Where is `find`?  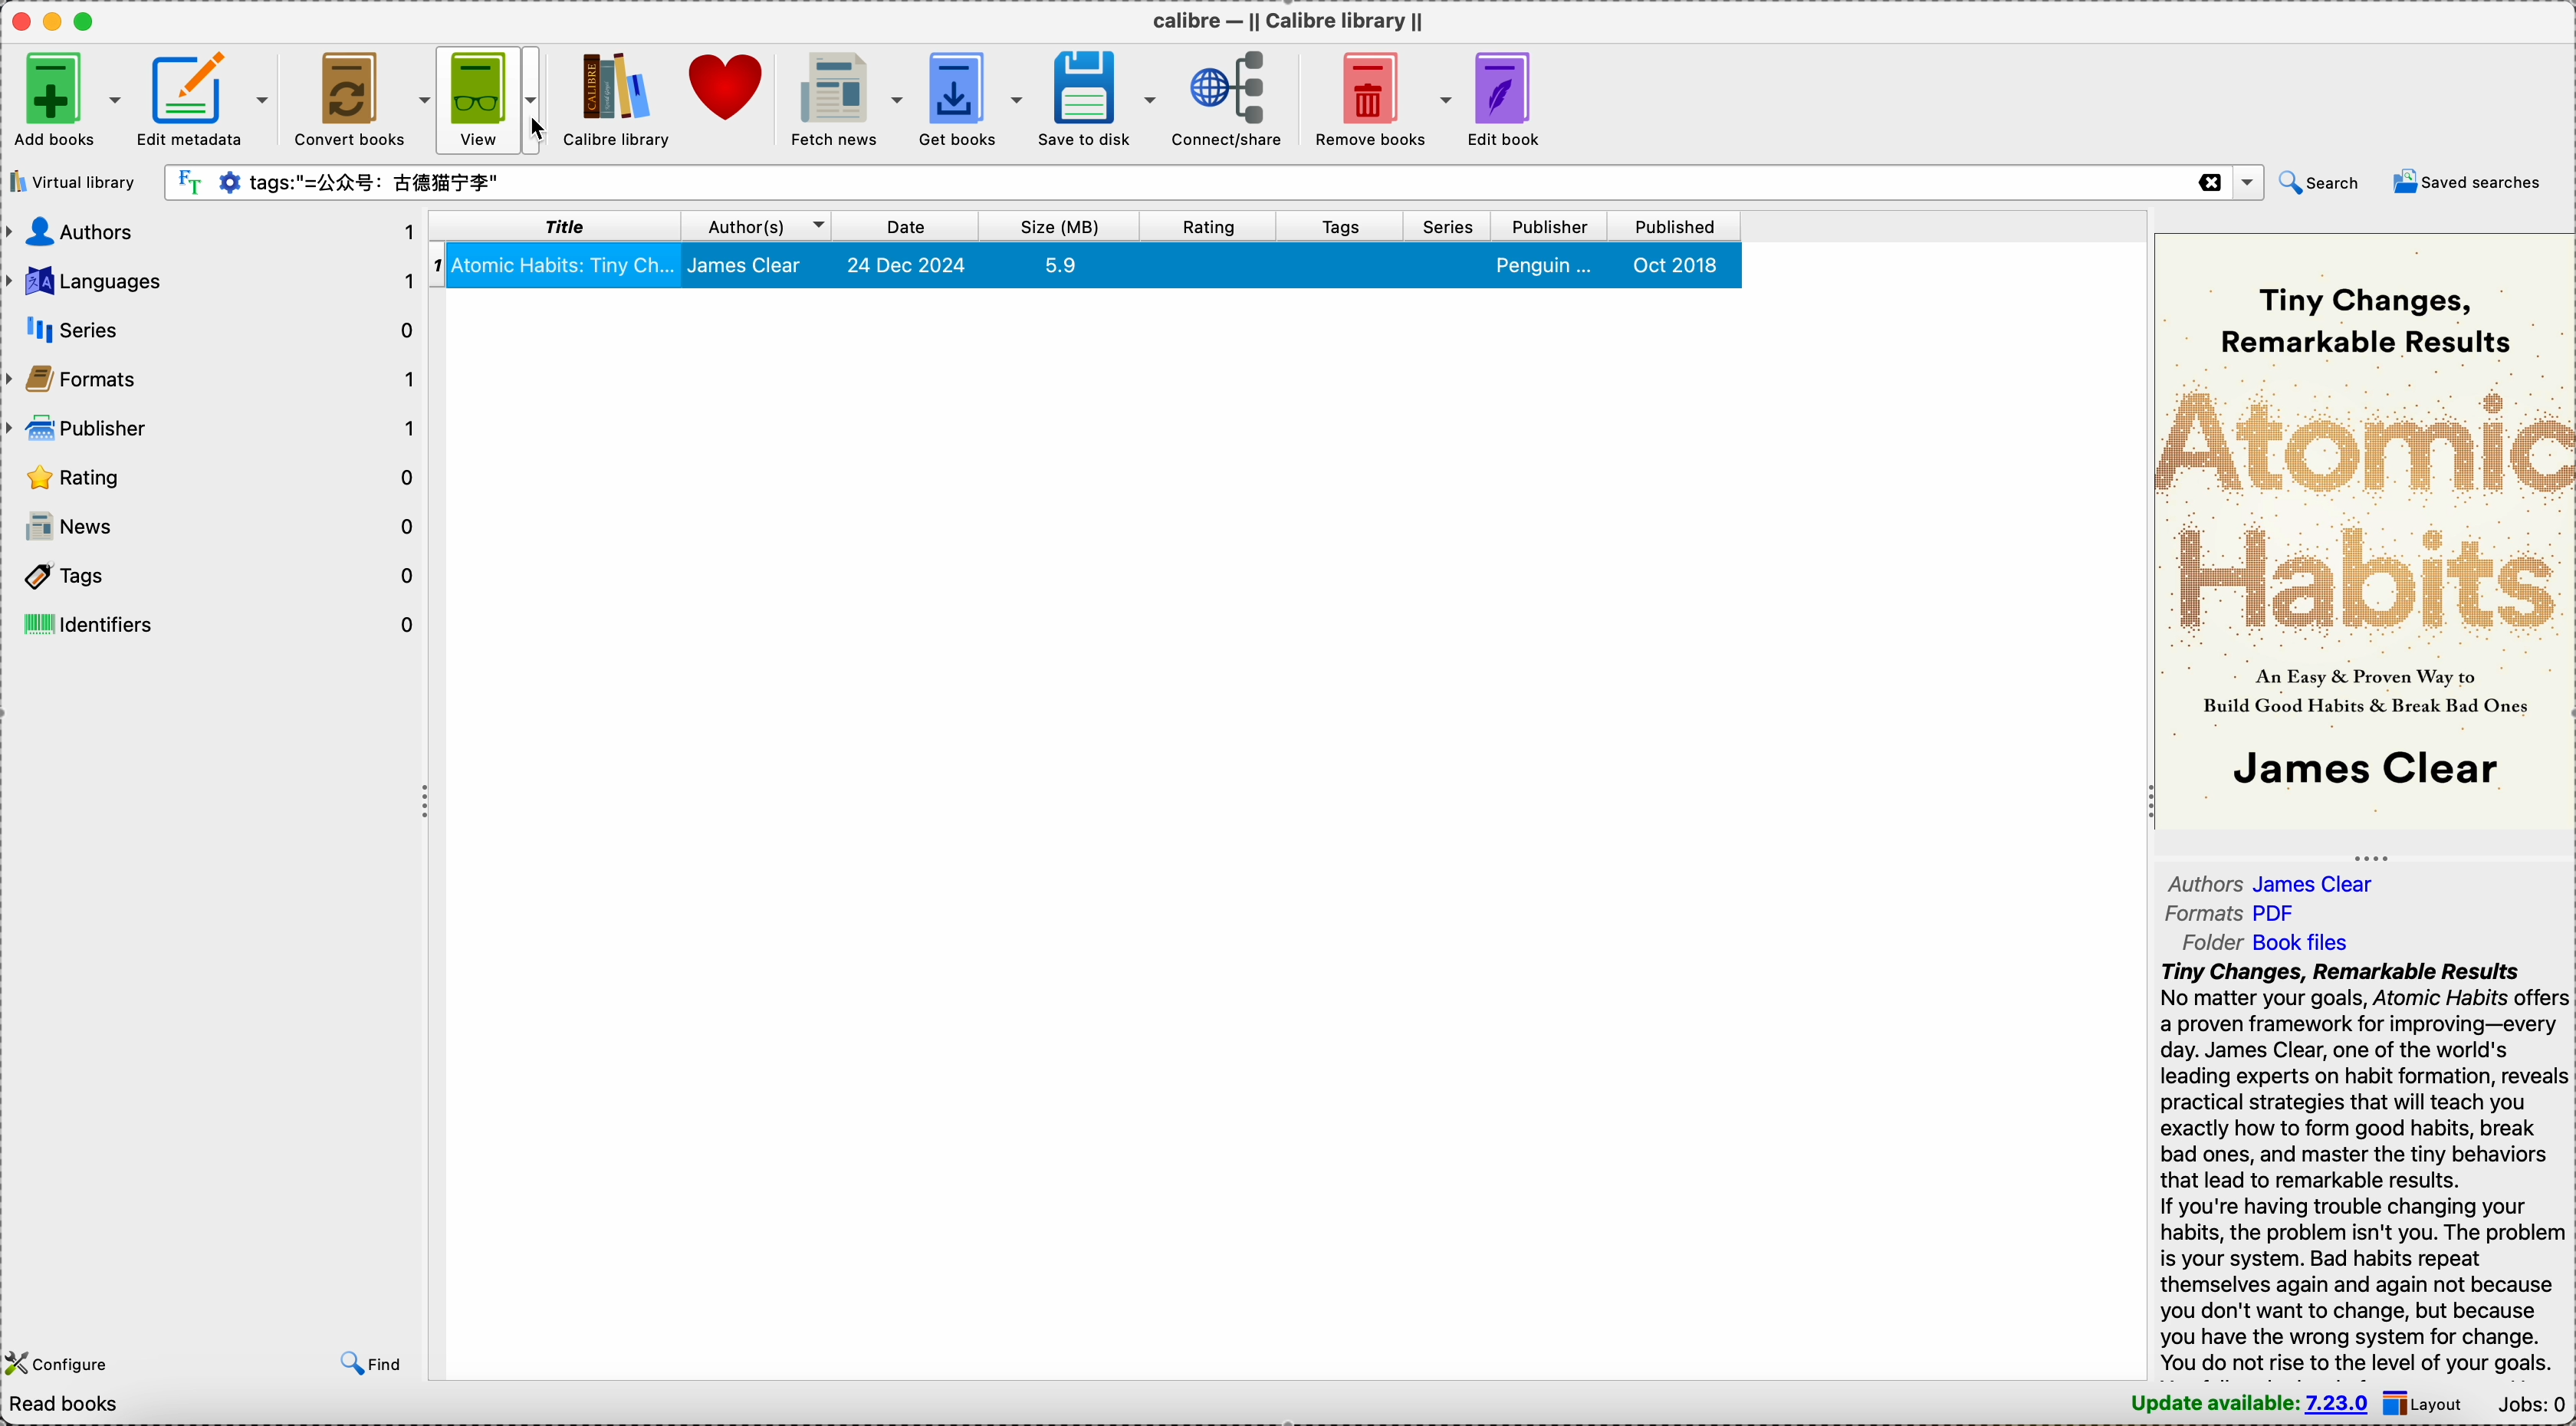 find is located at coordinates (372, 1365).